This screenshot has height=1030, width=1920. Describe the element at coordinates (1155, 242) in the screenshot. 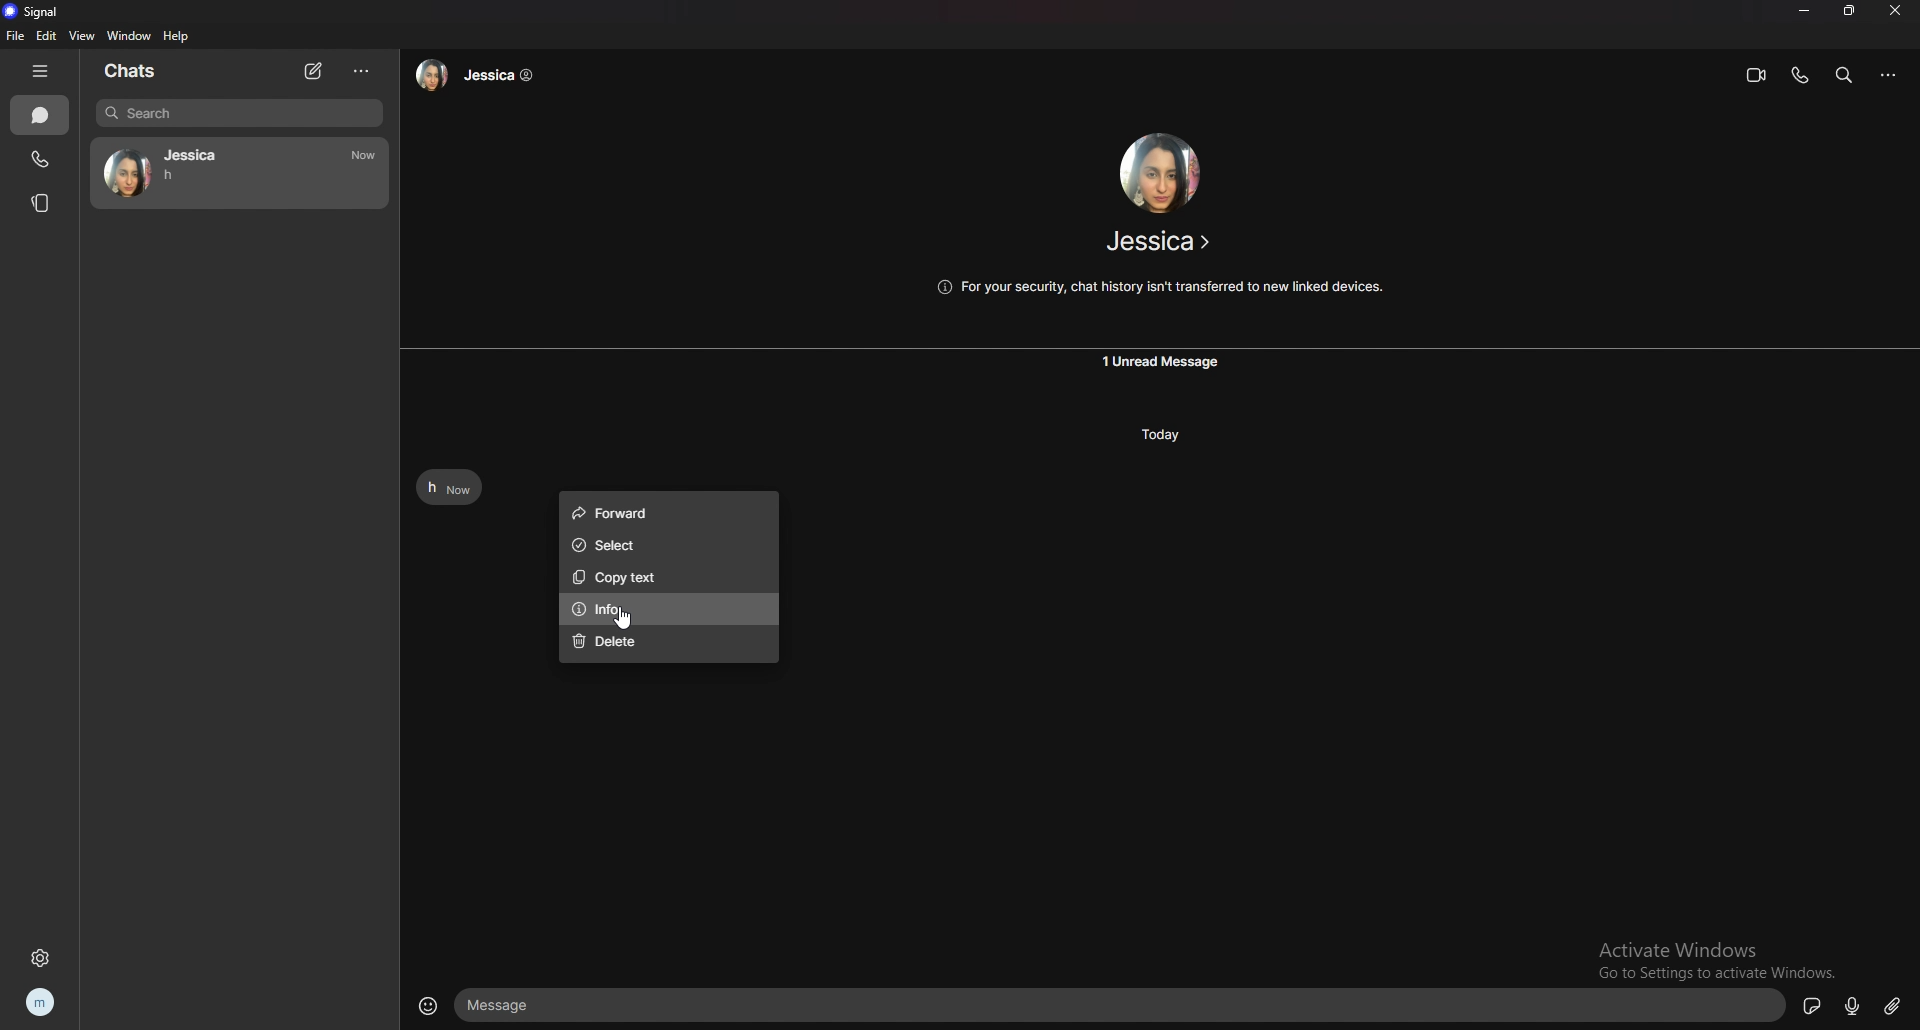

I see `jessica` at that location.